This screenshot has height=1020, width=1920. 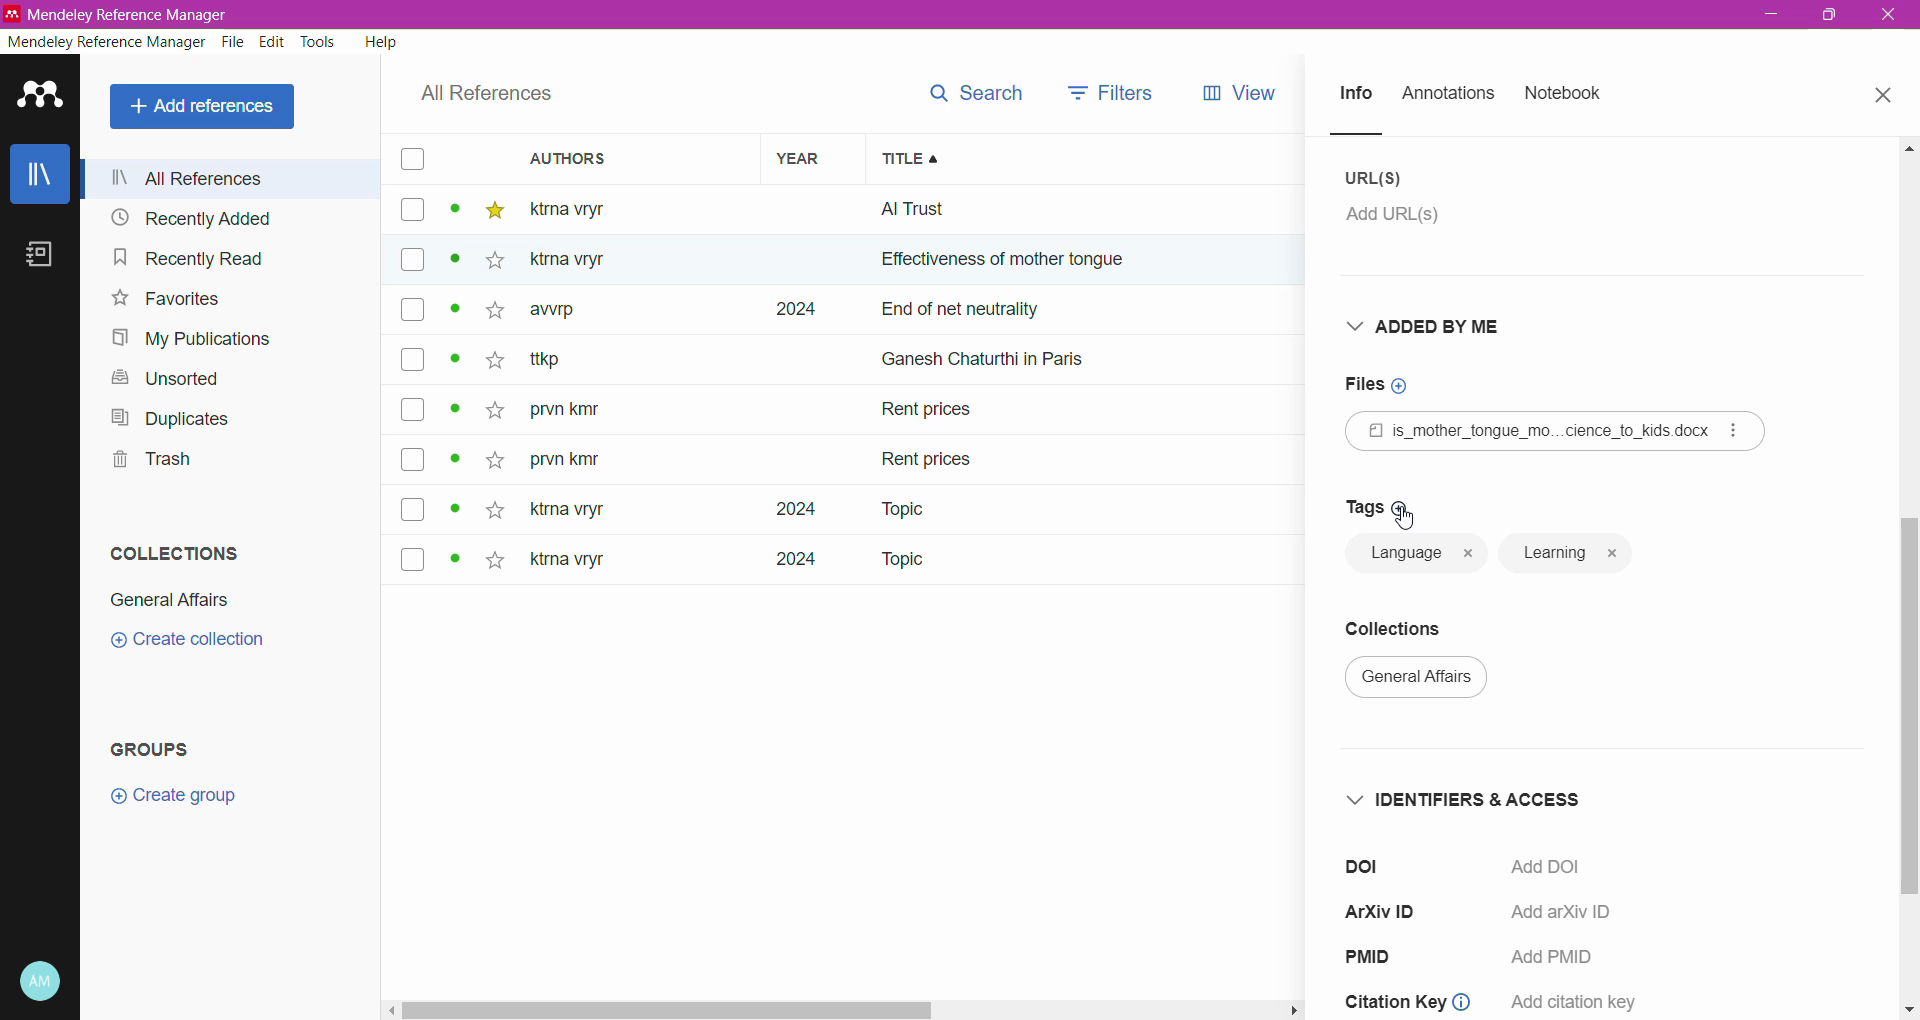 I want to click on Help, so click(x=382, y=41).